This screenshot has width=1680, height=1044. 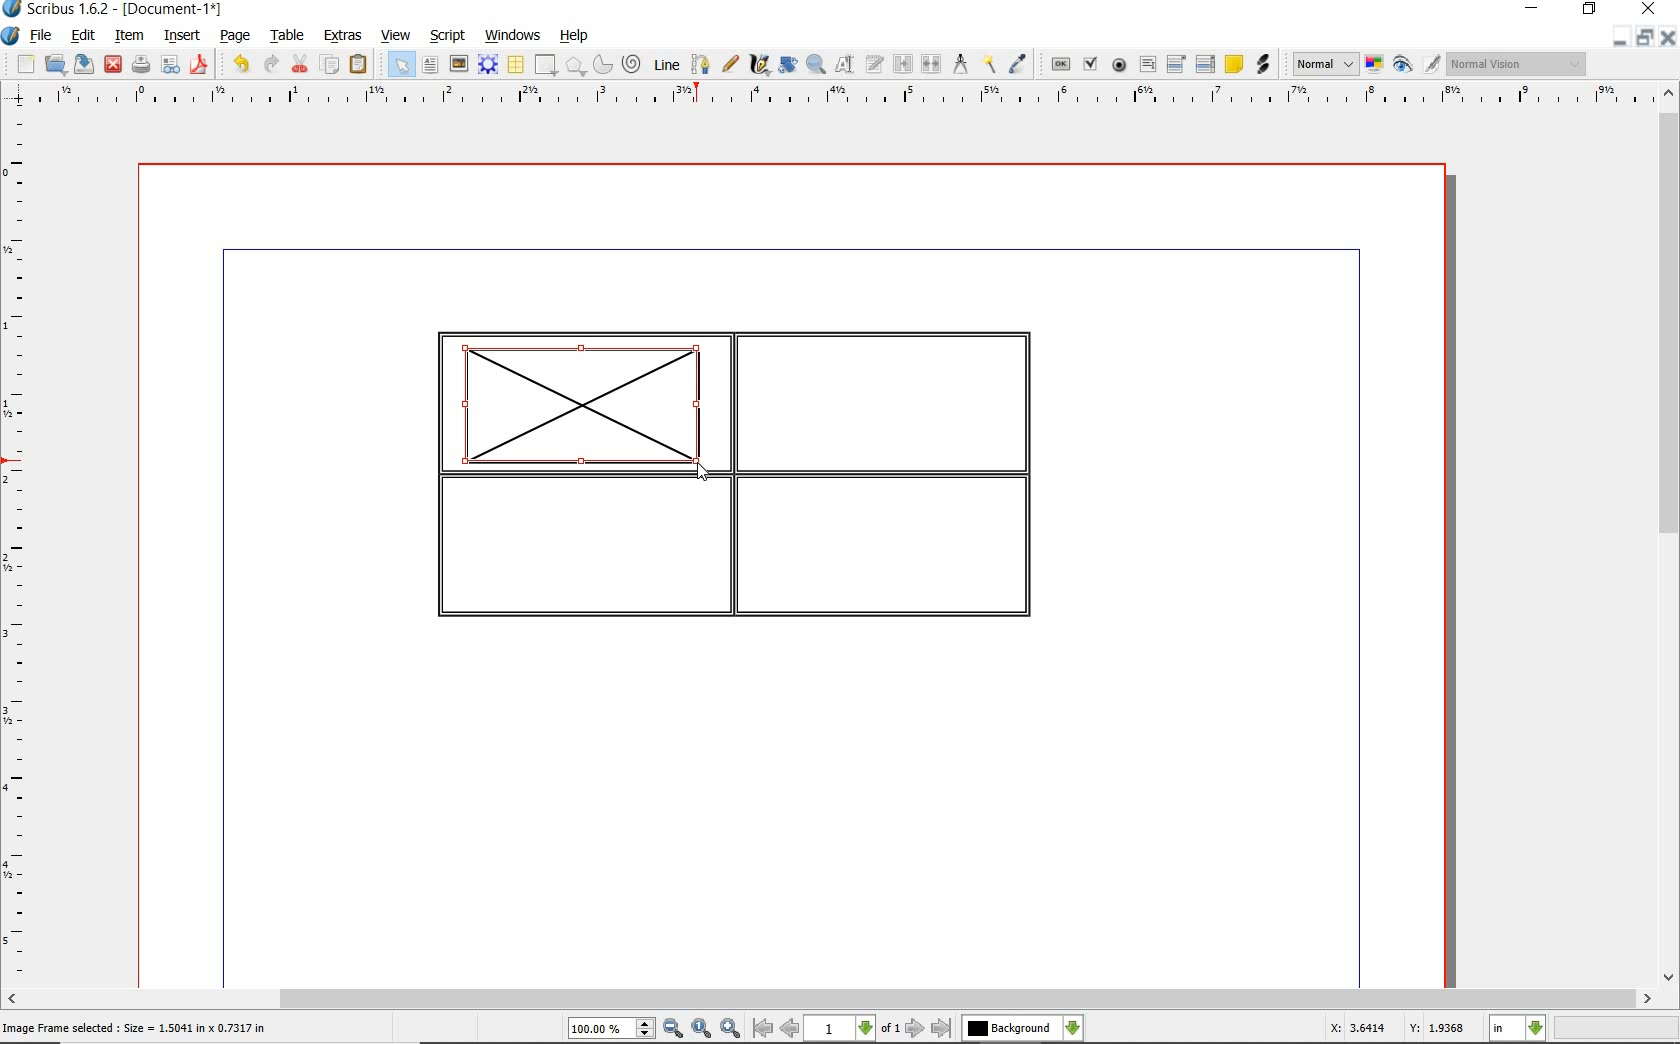 What do you see at coordinates (1022, 1028) in the screenshot?
I see `select the current layer` at bounding box center [1022, 1028].